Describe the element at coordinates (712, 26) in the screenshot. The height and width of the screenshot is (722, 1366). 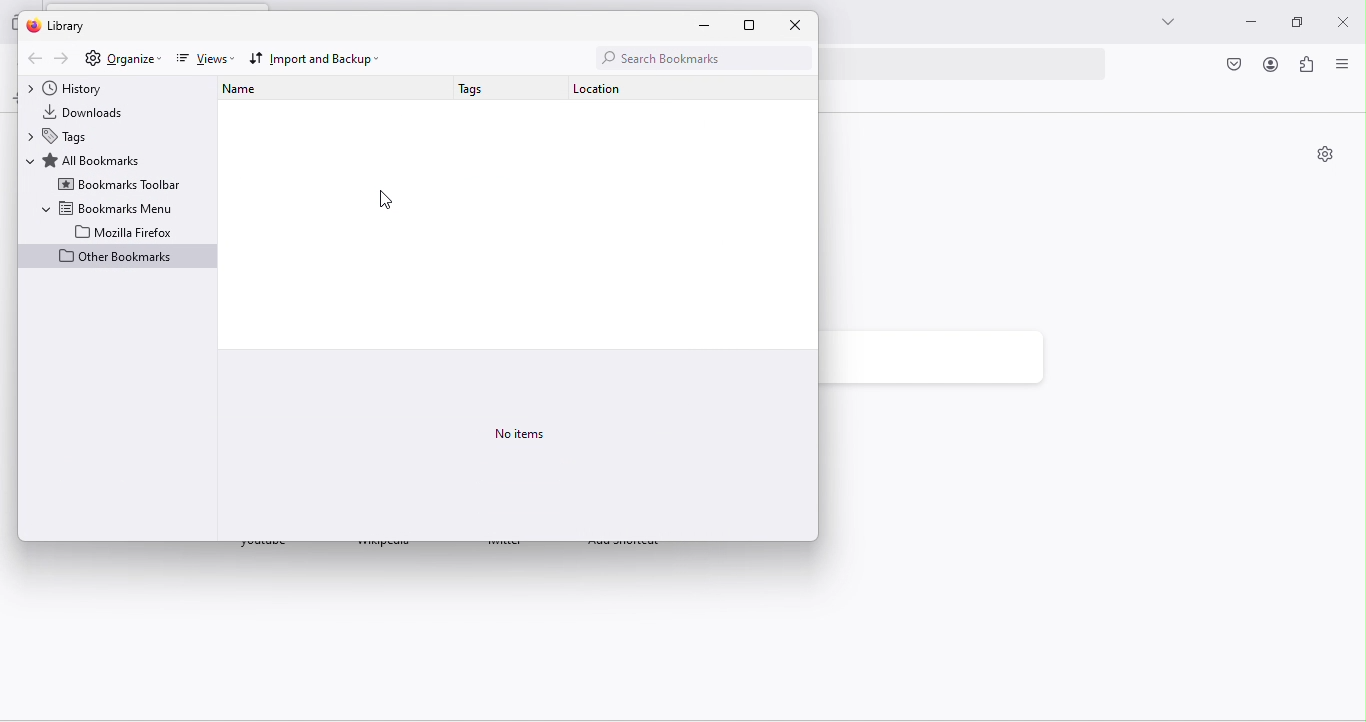
I see `minimize` at that location.